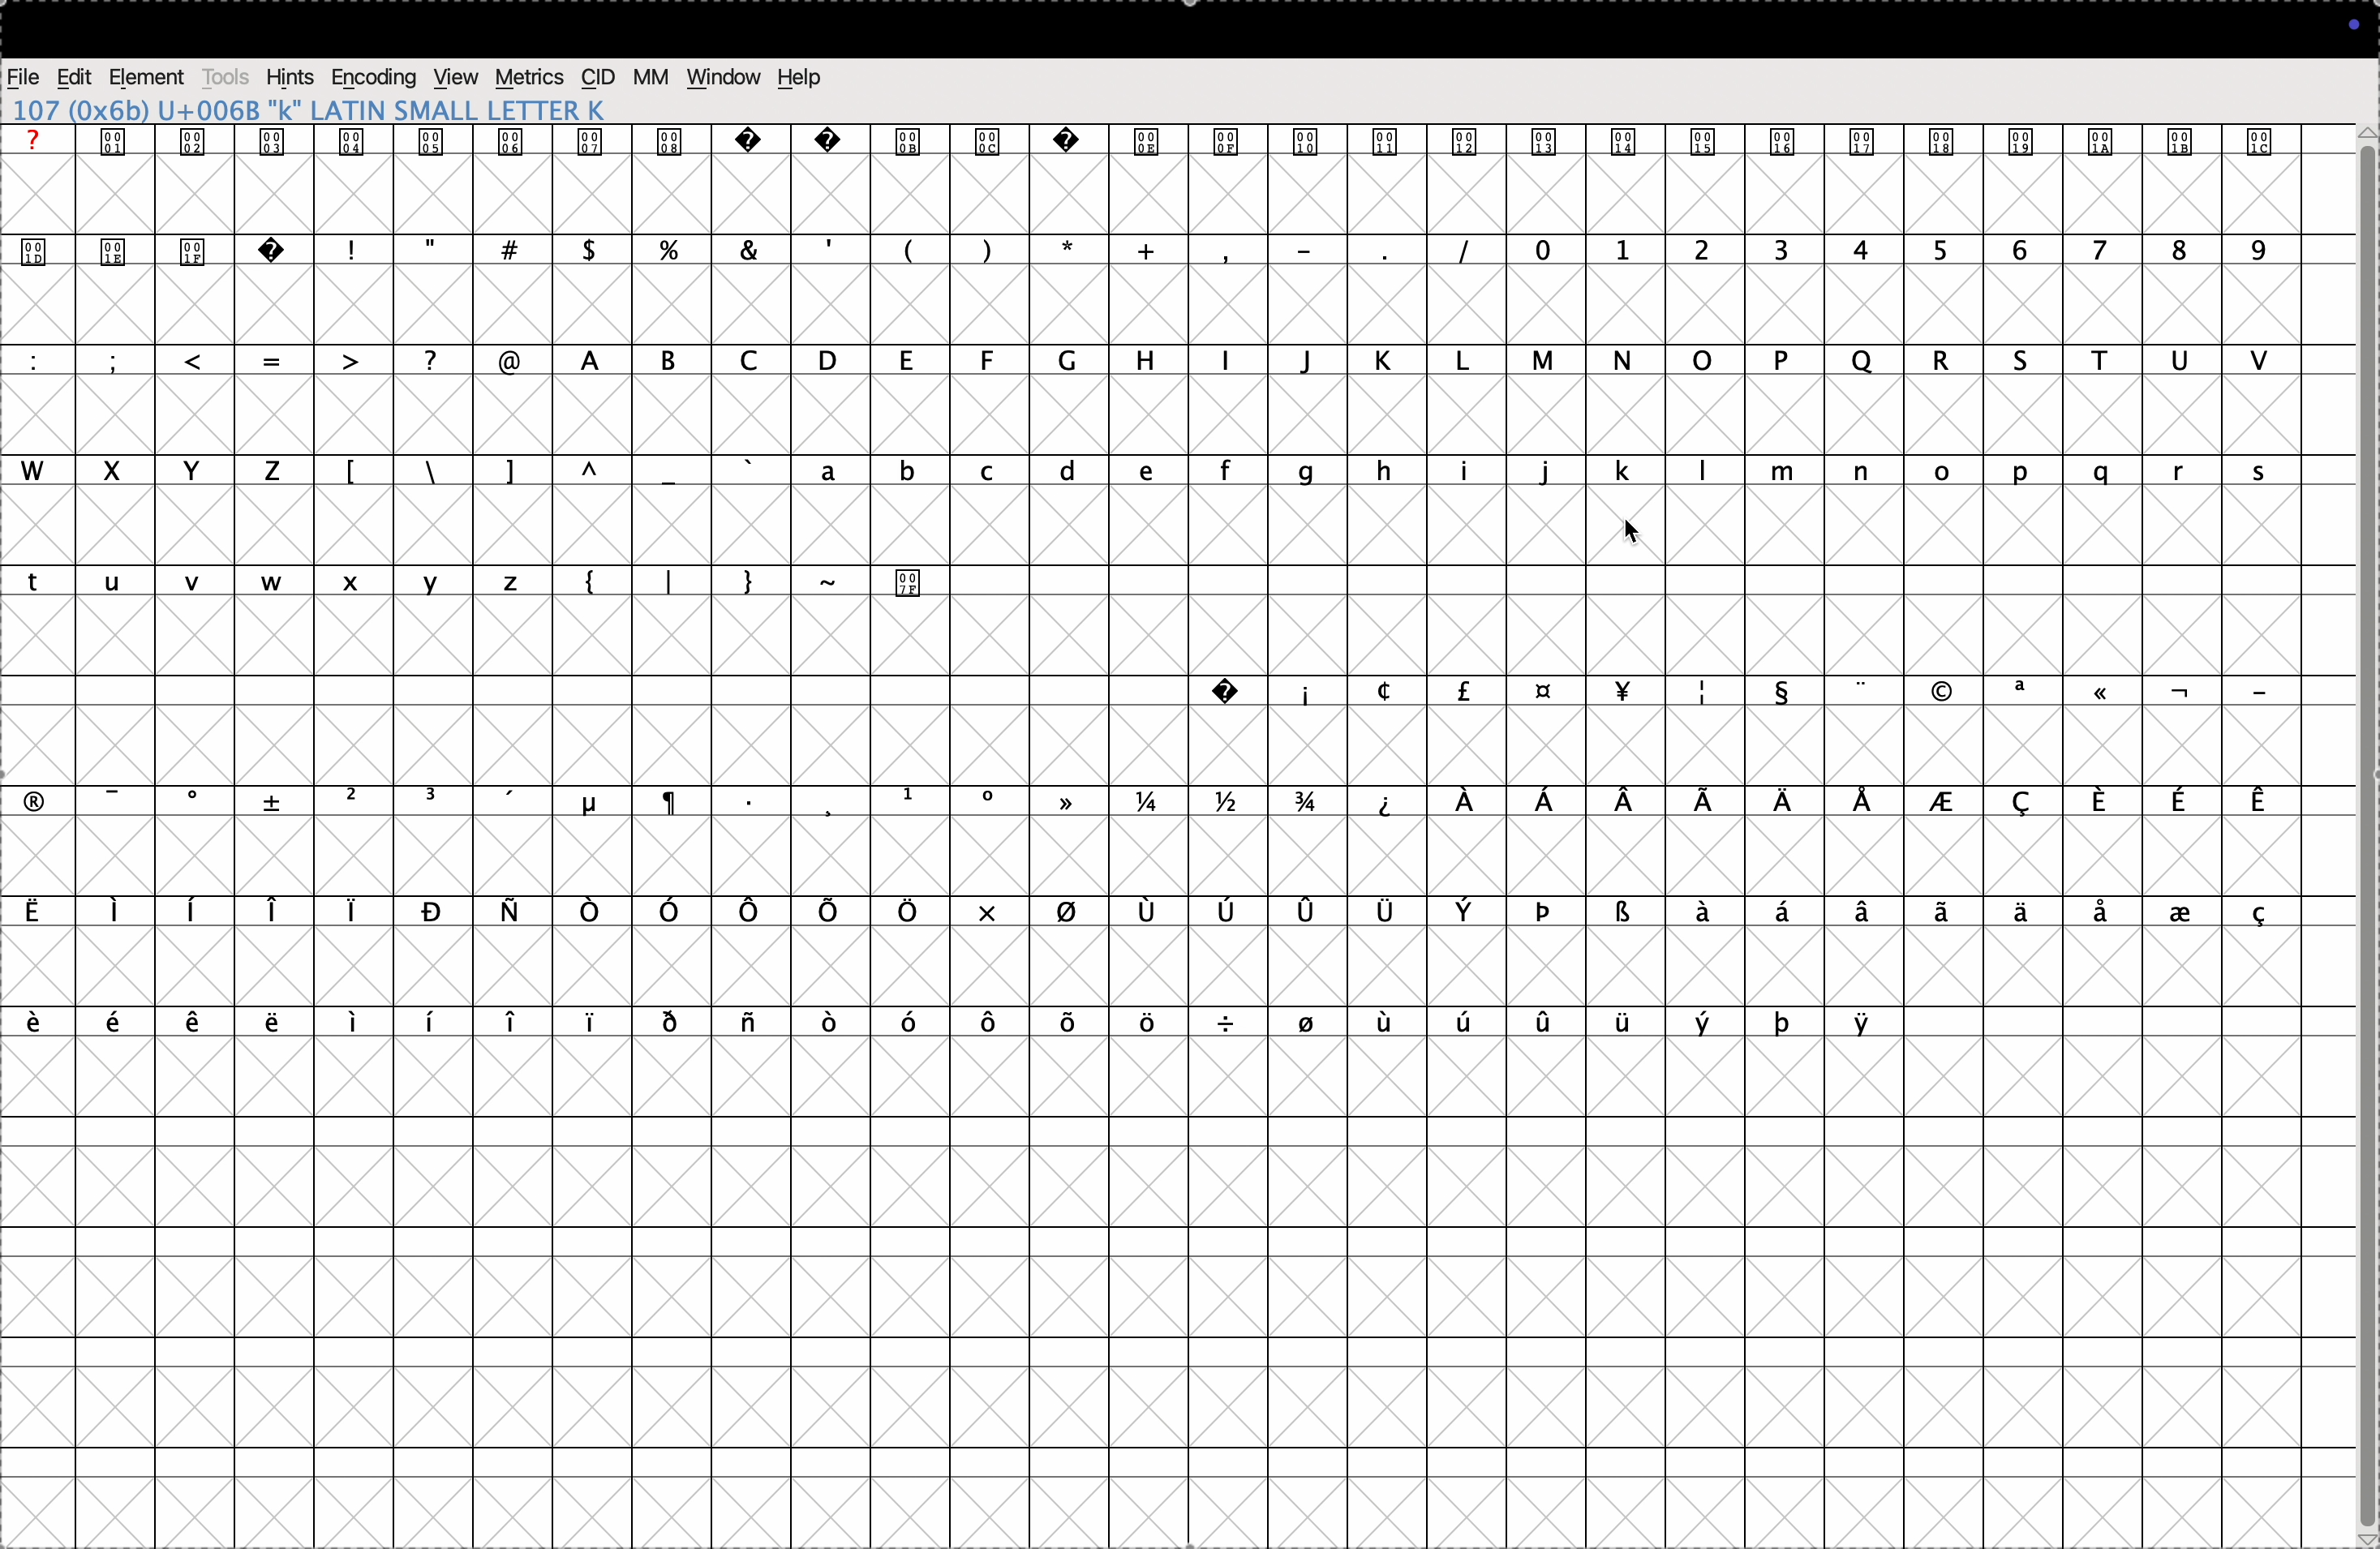 The width and height of the screenshot is (2380, 1549). Describe the element at coordinates (1871, 1019) in the screenshot. I see `yupsilion` at that location.